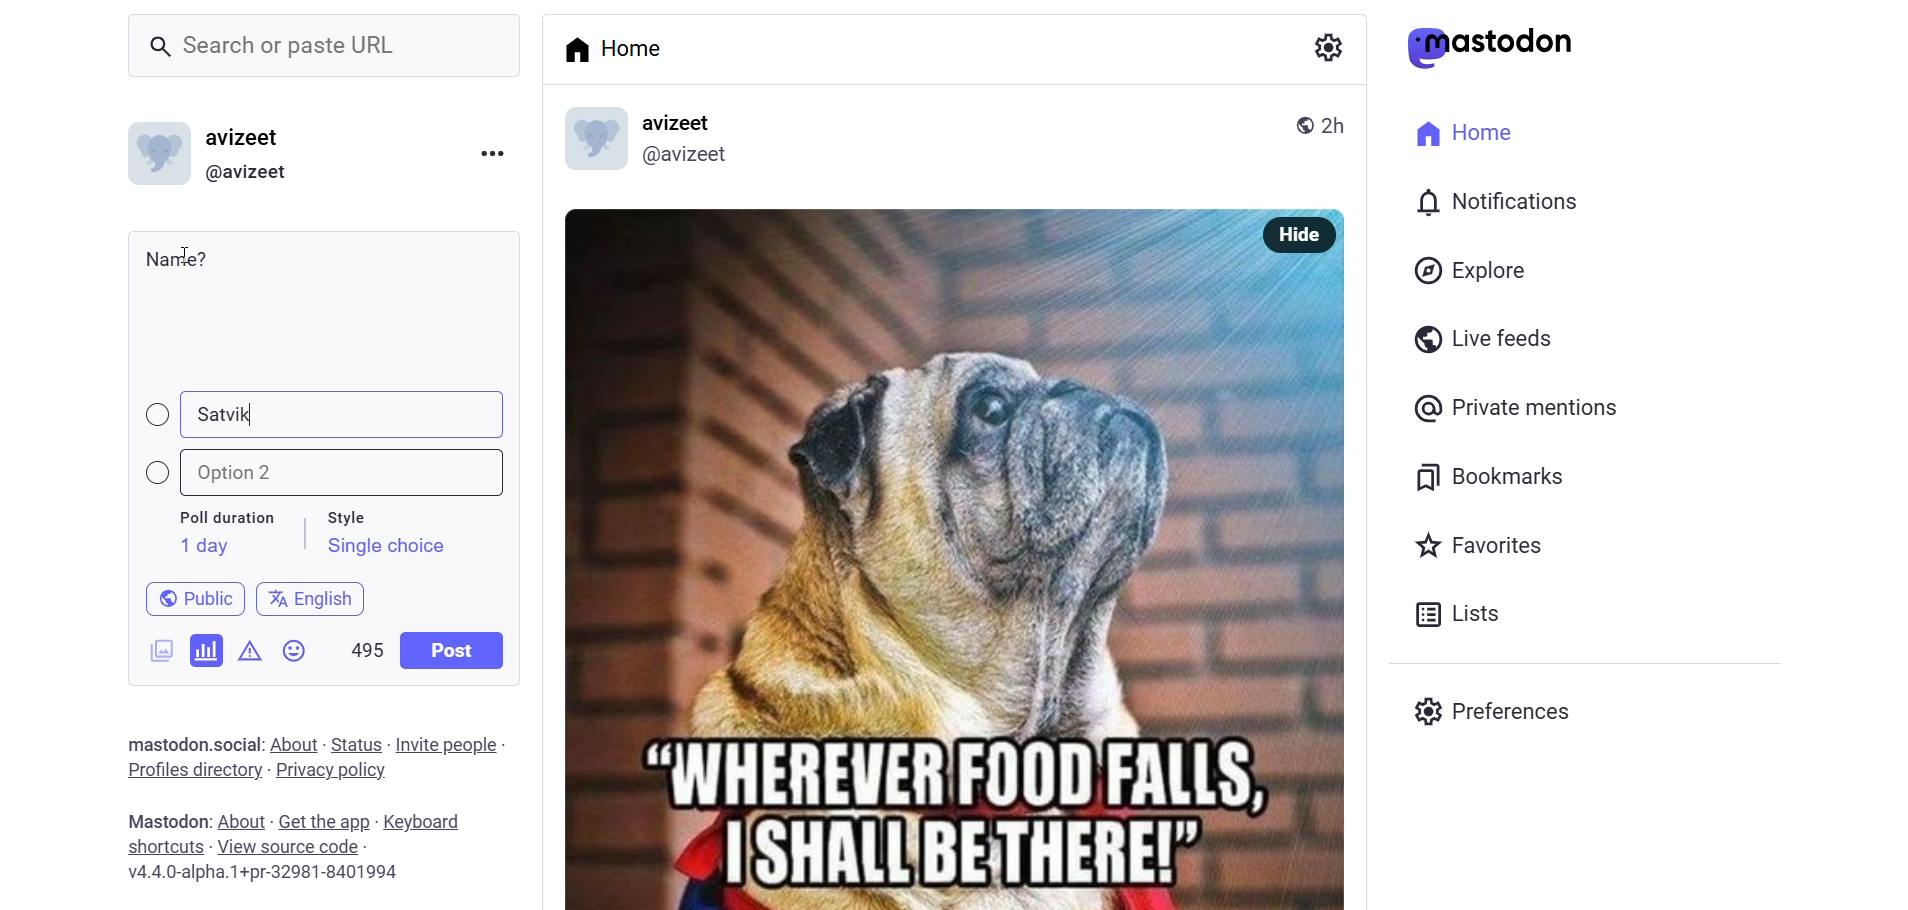 This screenshot has width=1908, height=910. Describe the element at coordinates (1297, 123) in the screenshot. I see `public` at that location.